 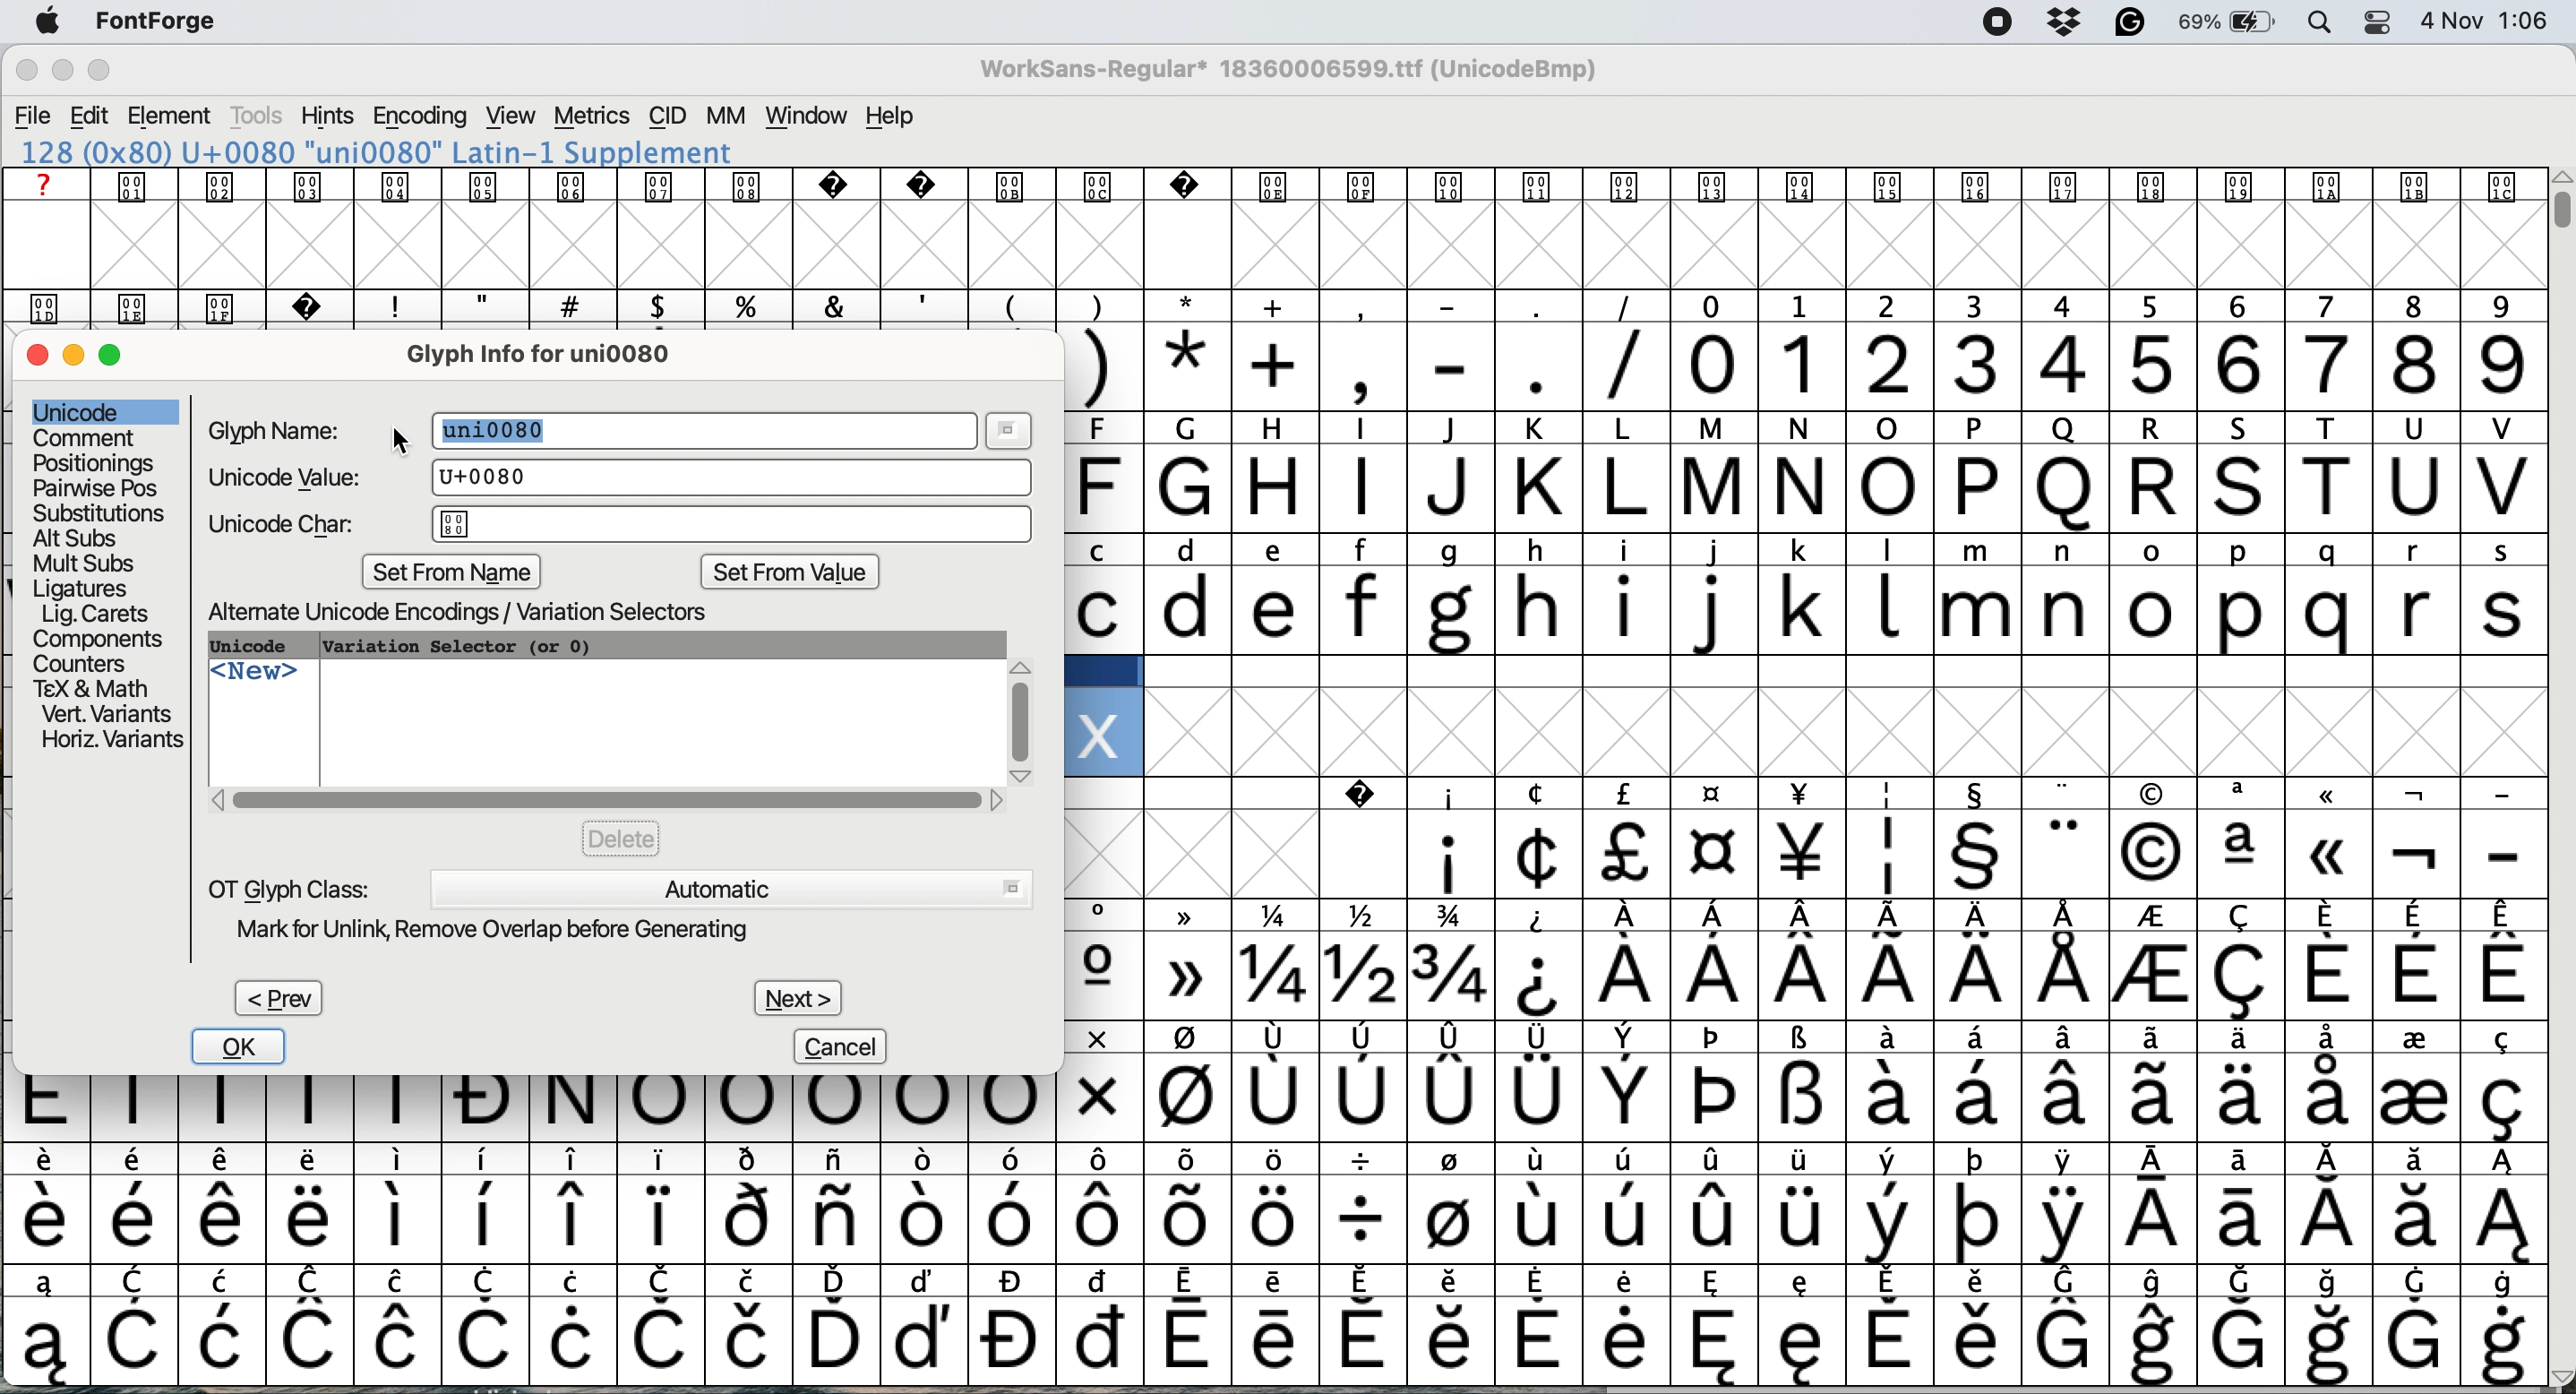 I want to click on special characters and text, so click(x=1282, y=305).